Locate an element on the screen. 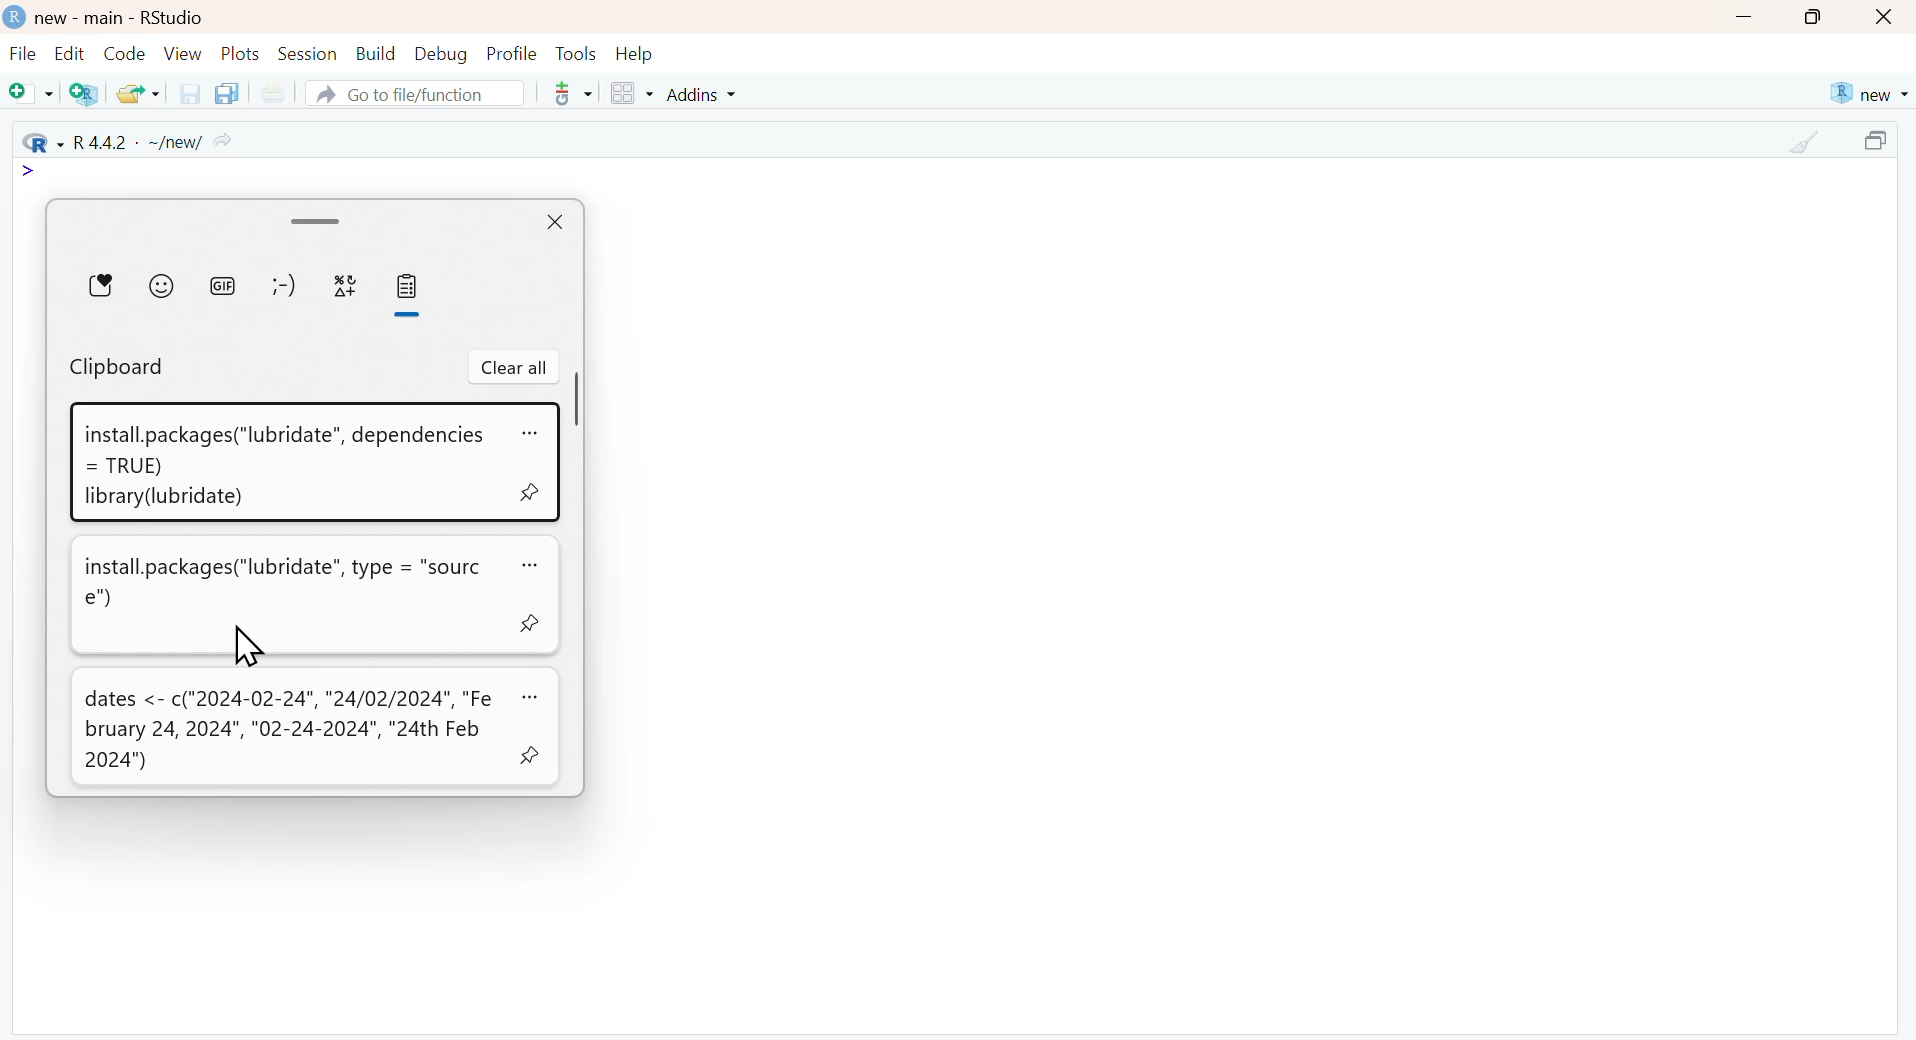 This screenshot has width=1916, height=1040. Help is located at coordinates (635, 54).